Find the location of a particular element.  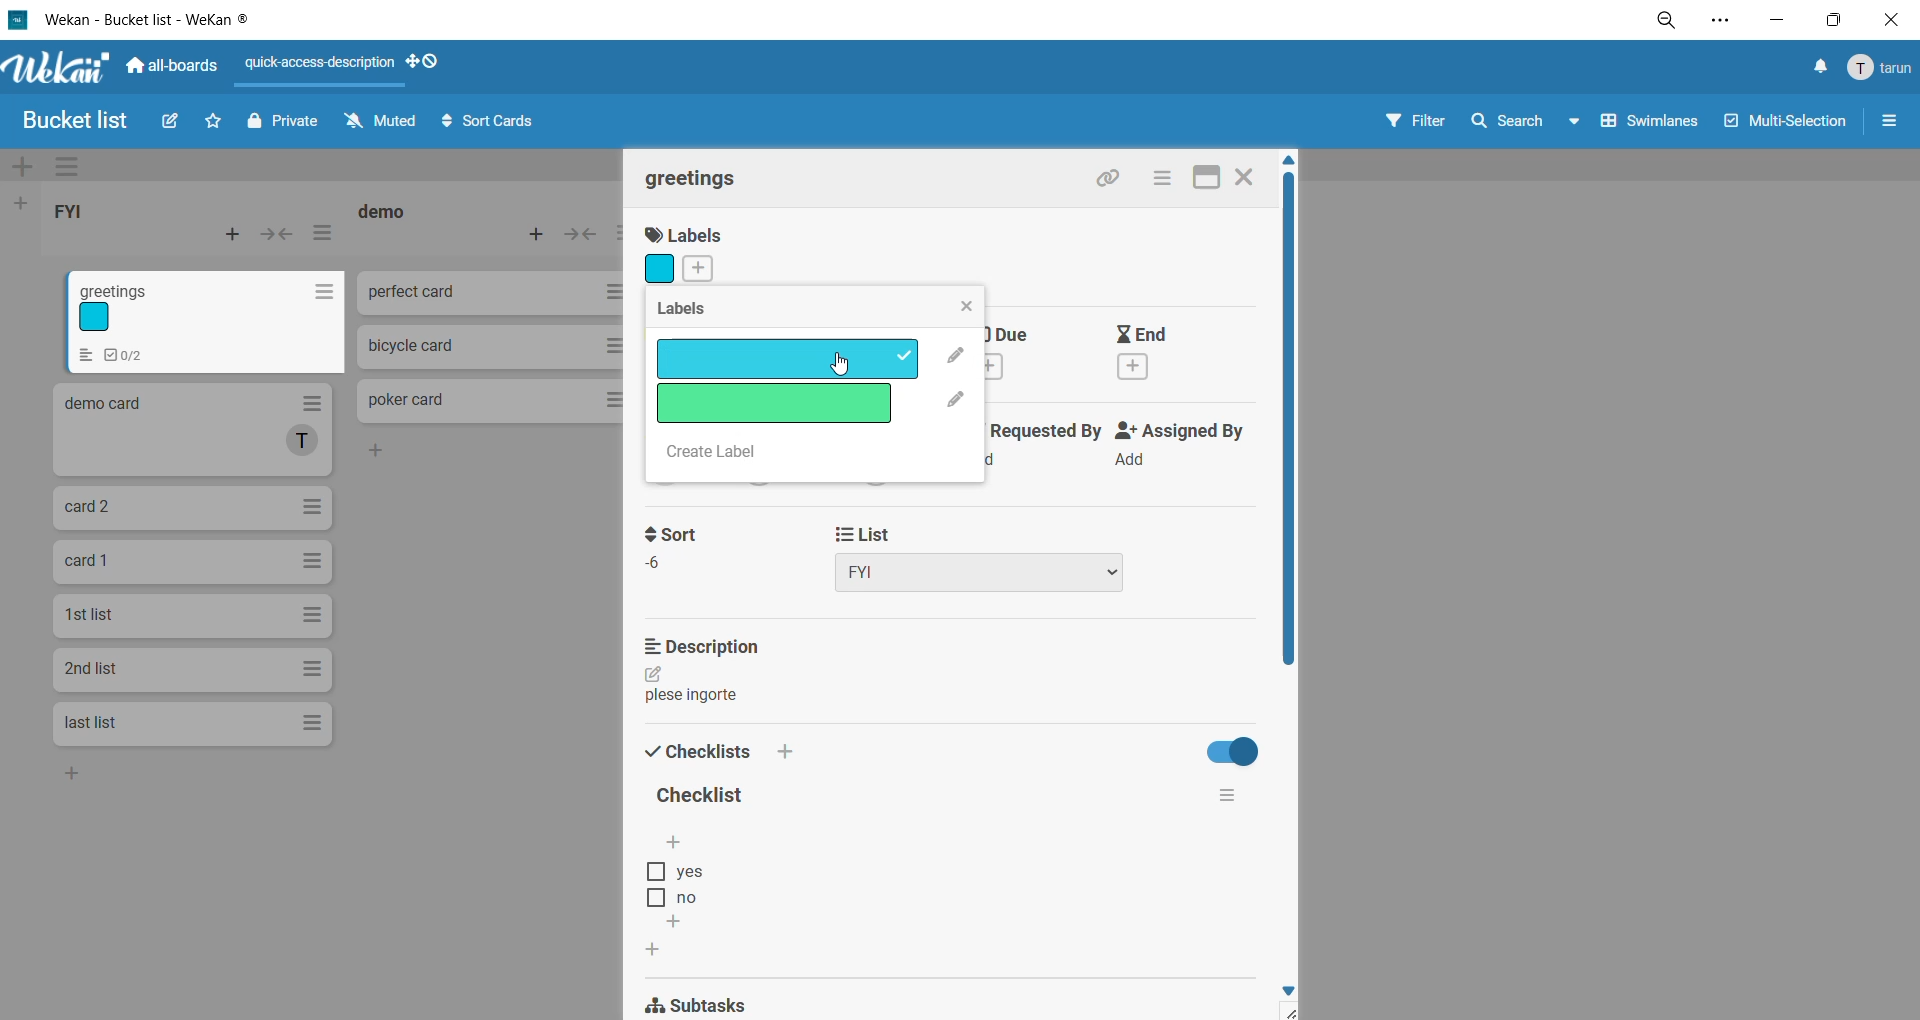

vertical scroll bar is located at coordinates (1290, 420).